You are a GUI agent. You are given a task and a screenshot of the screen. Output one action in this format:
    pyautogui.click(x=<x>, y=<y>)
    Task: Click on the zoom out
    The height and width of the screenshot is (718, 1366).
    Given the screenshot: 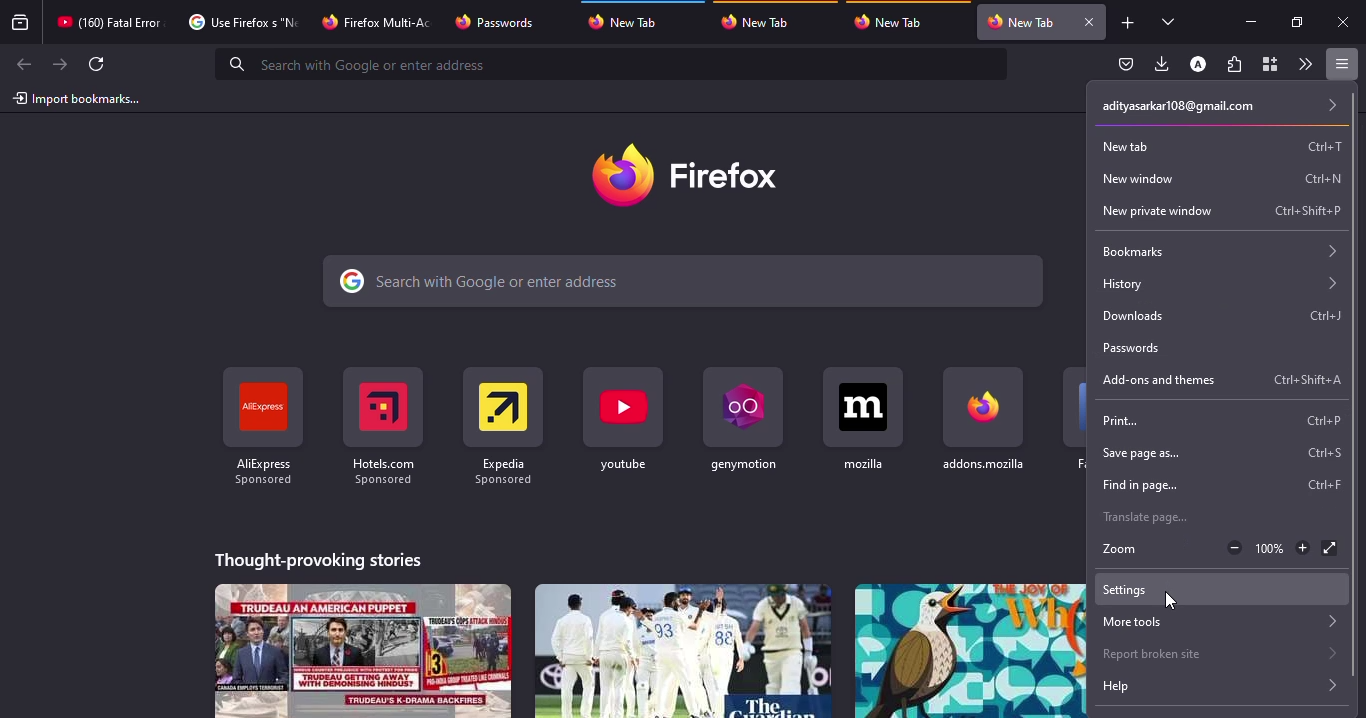 What is the action you would take?
    pyautogui.click(x=1232, y=548)
    